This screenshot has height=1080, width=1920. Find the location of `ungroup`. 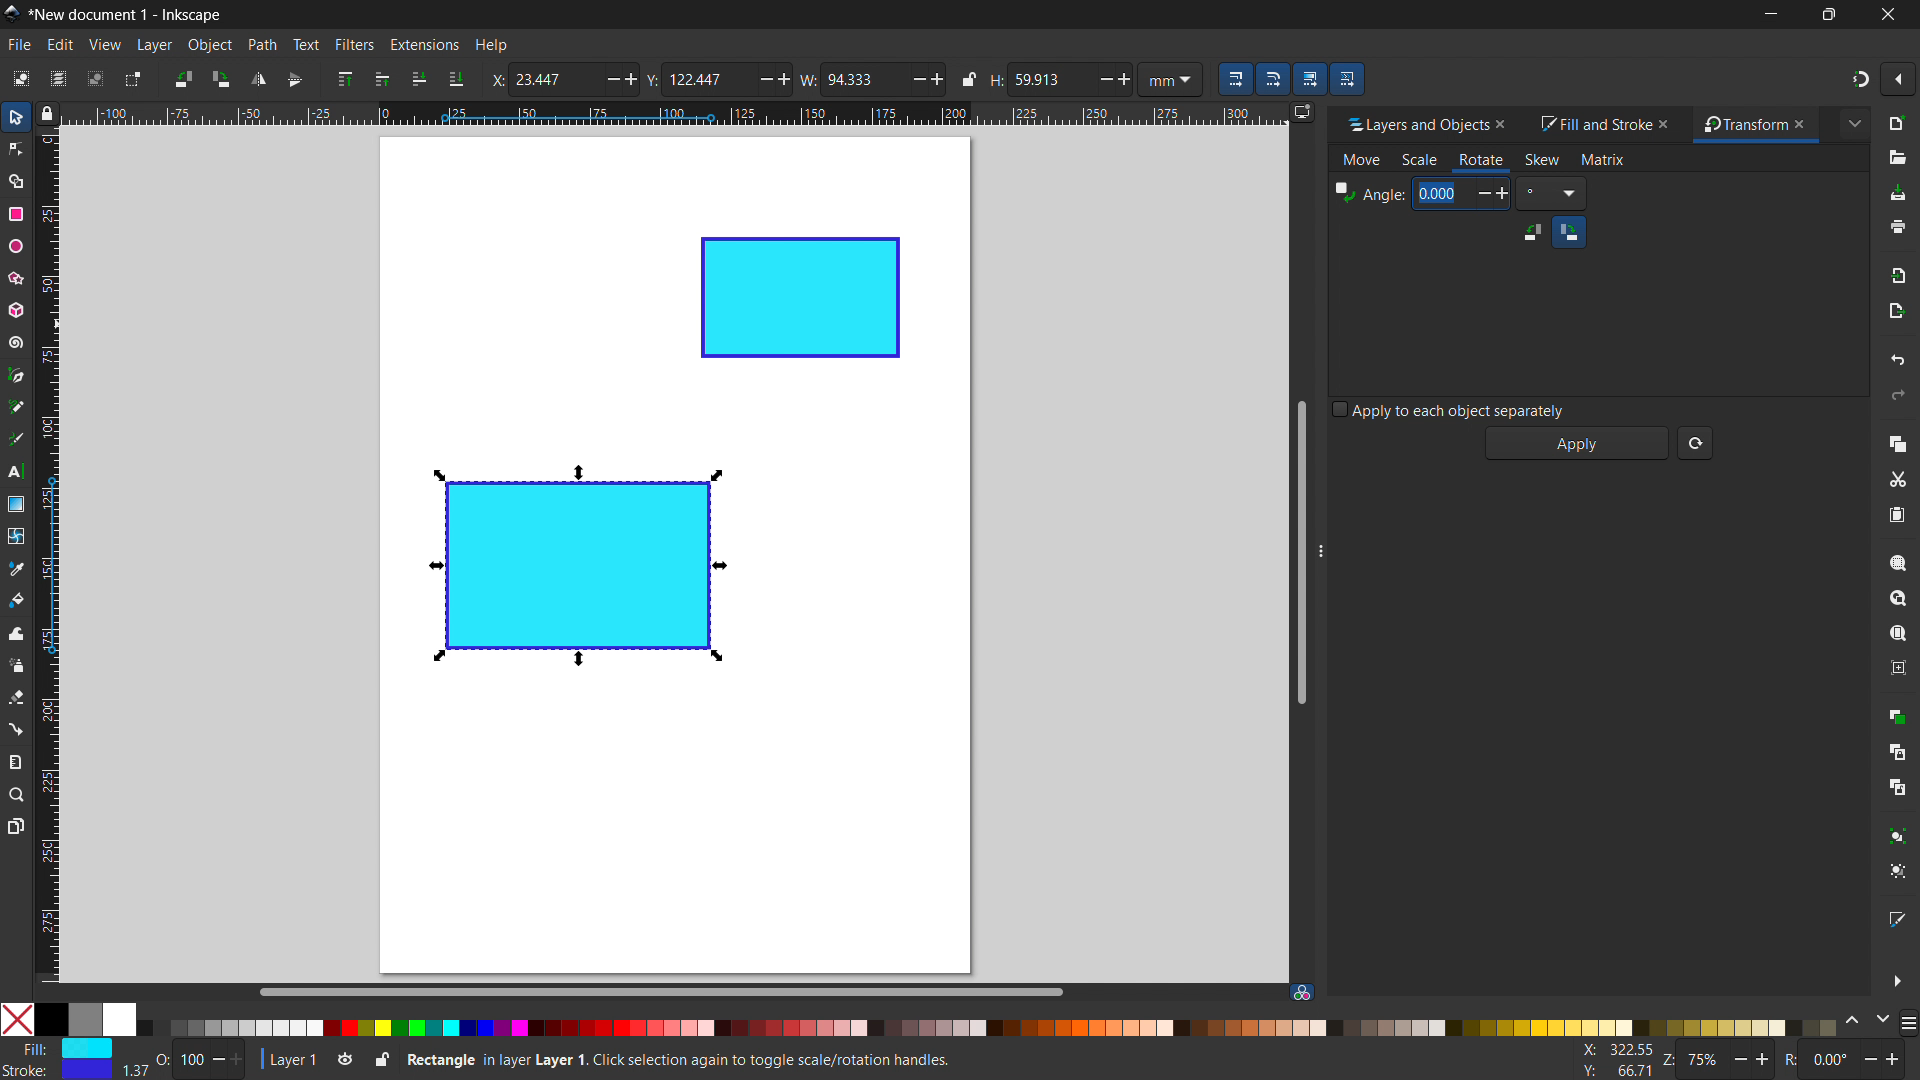

ungroup is located at coordinates (1900, 871).